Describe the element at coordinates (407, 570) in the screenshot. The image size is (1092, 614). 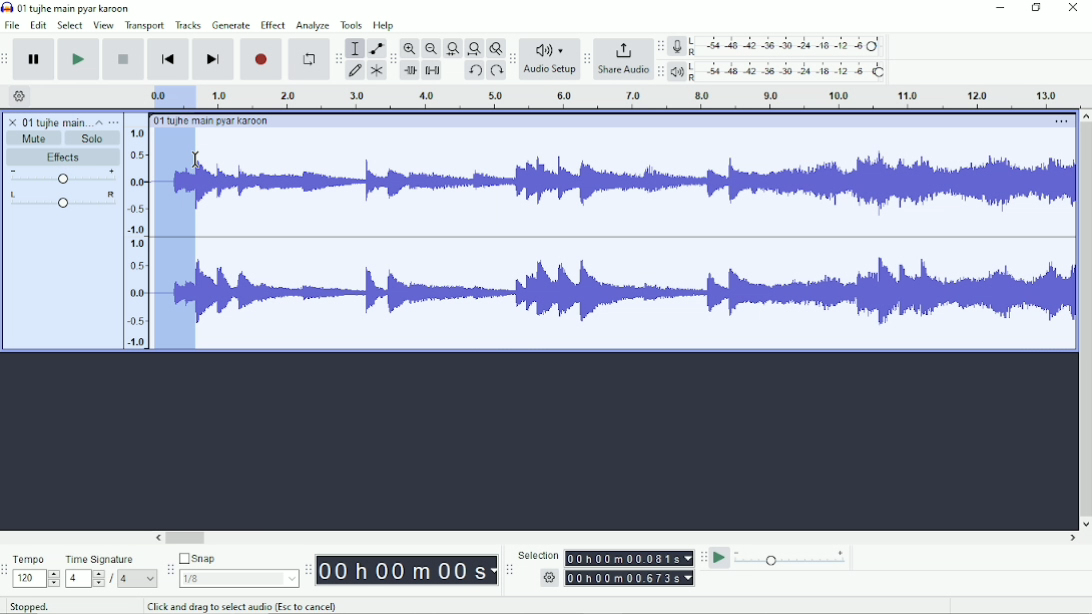
I see `00 h 00 m 00s` at that location.